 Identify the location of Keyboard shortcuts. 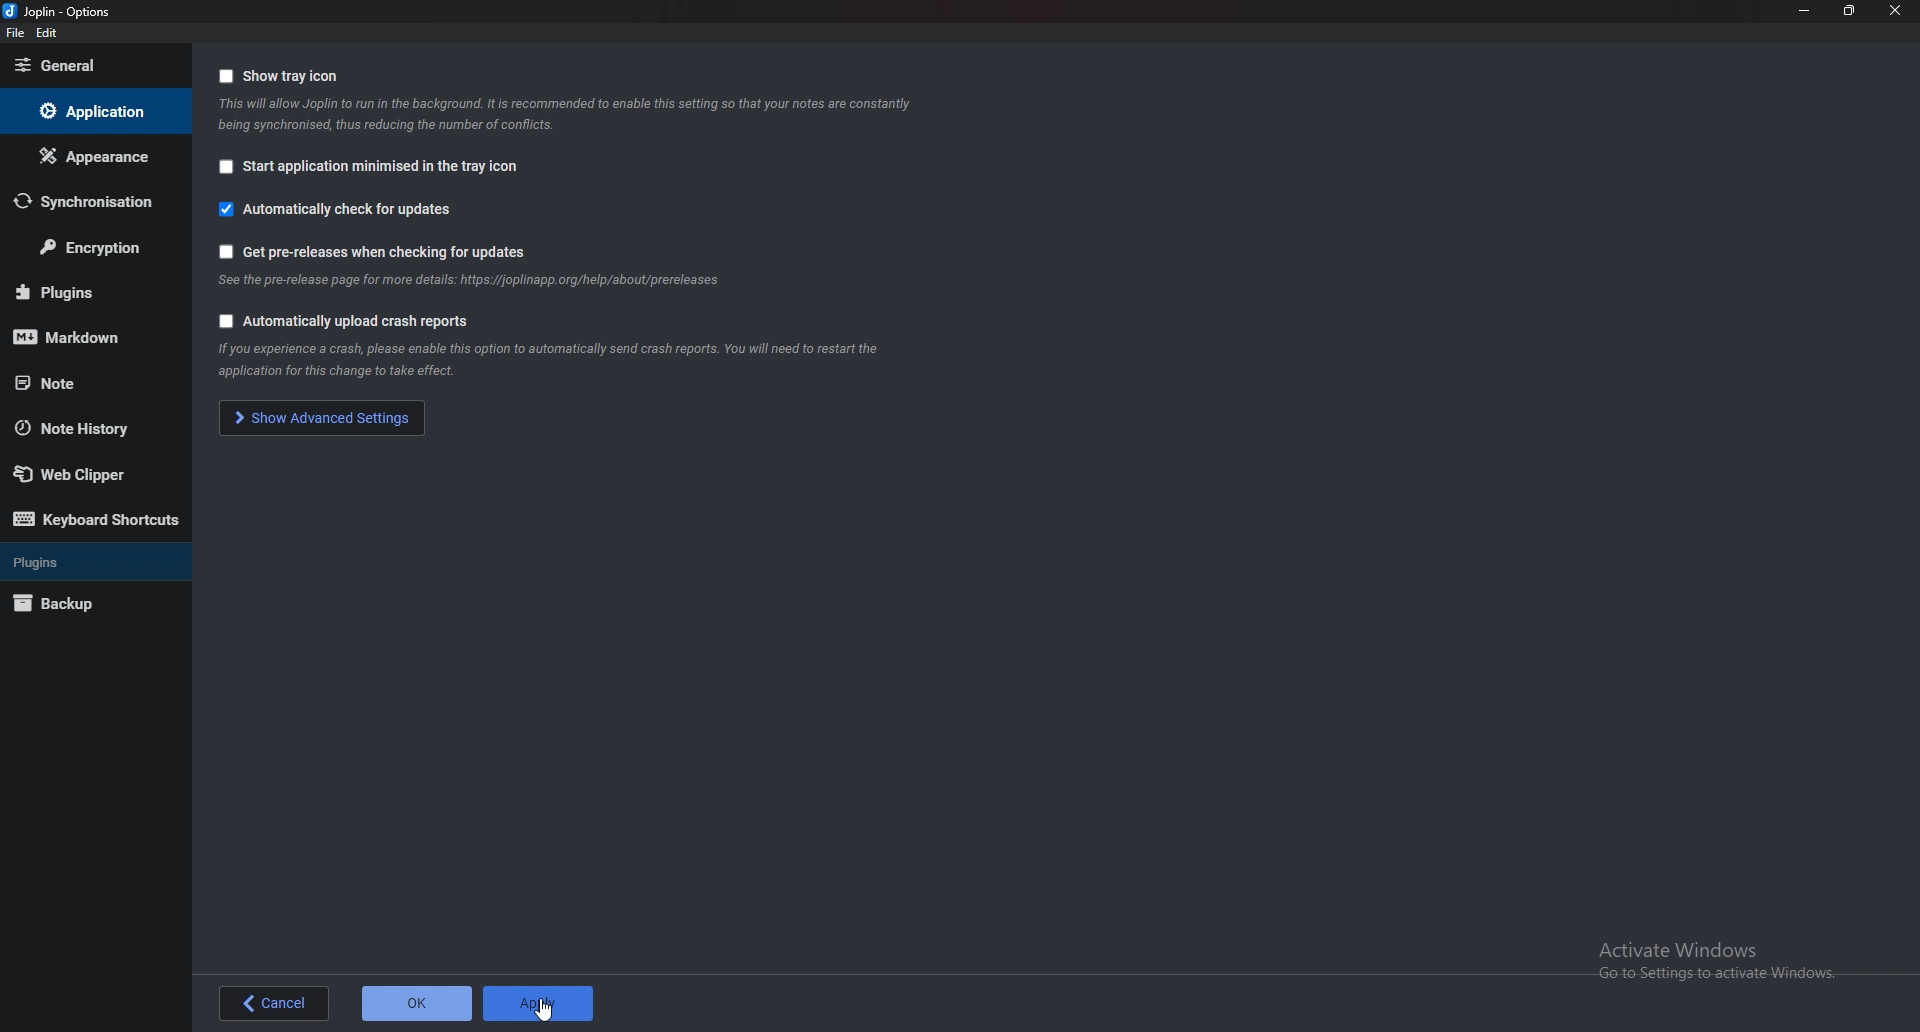
(95, 522).